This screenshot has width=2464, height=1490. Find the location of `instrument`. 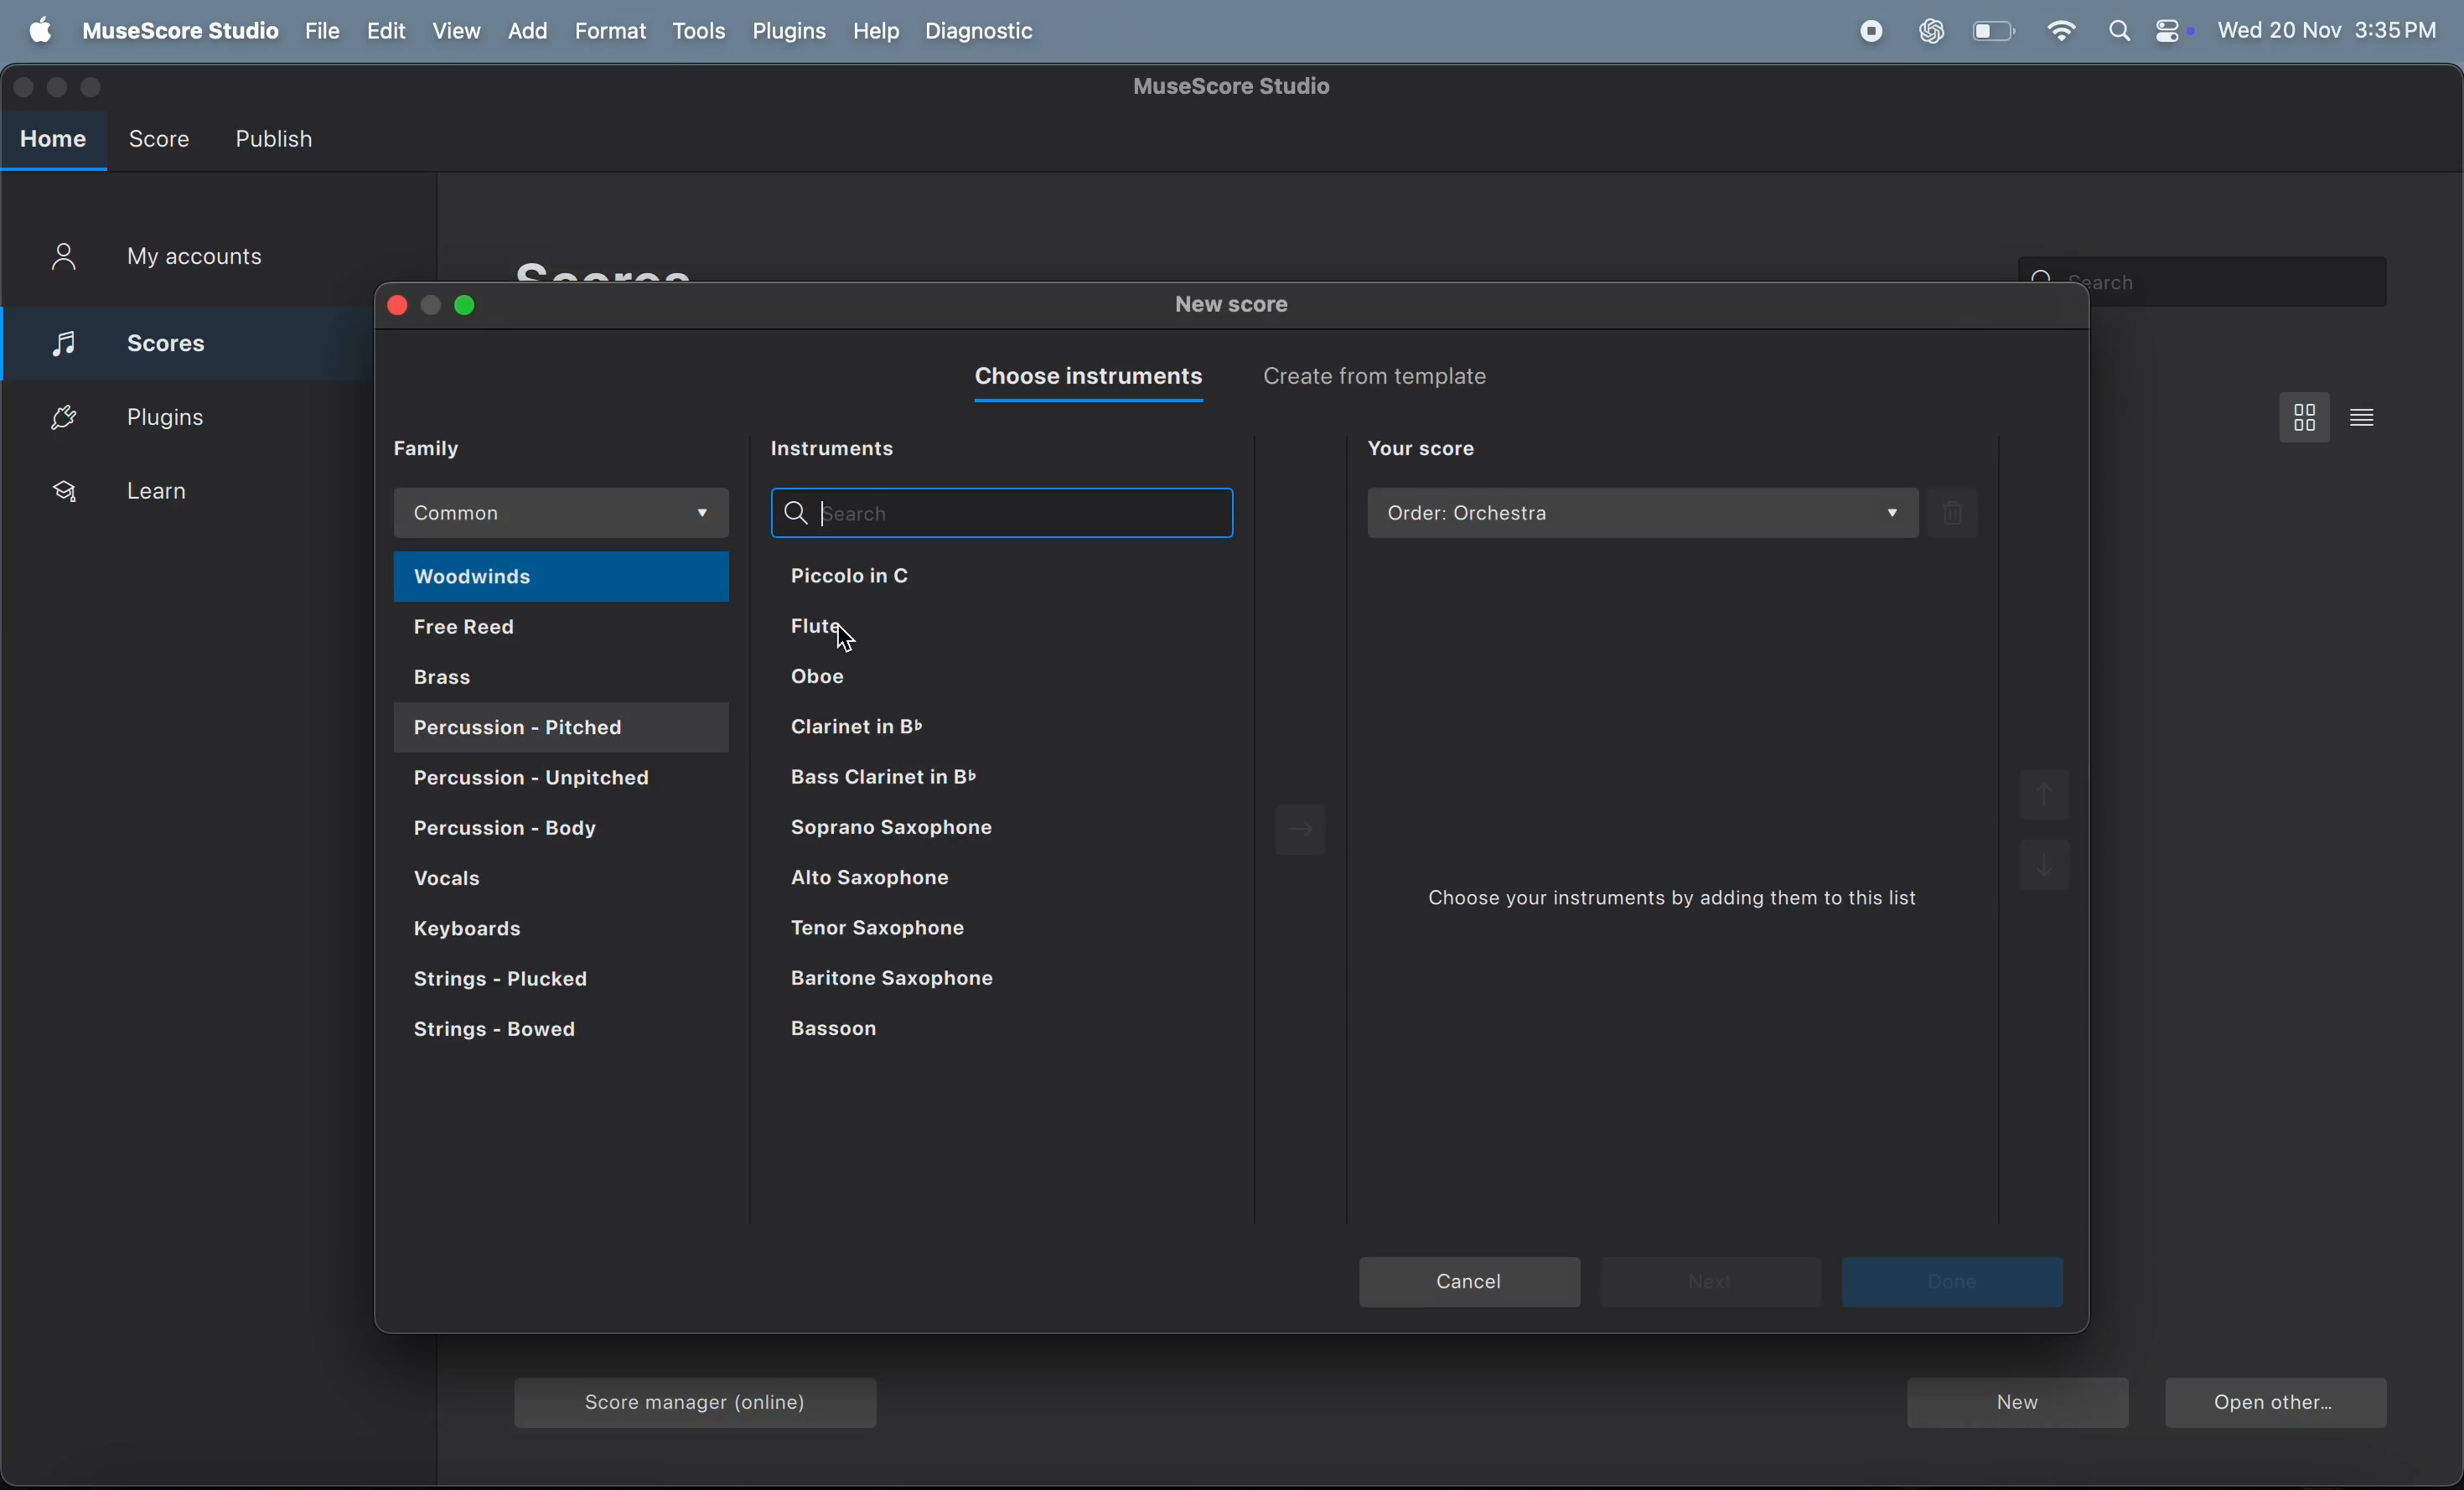

instrument is located at coordinates (843, 450).